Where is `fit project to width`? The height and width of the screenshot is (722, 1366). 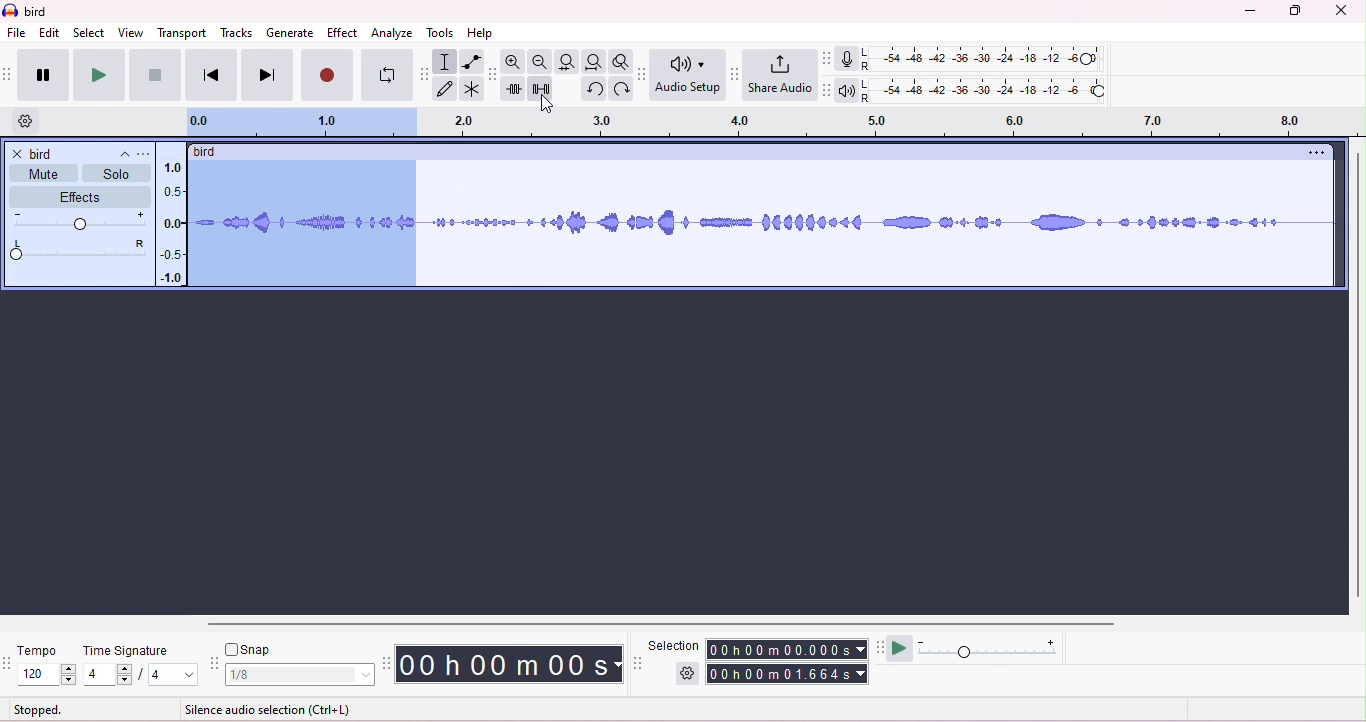
fit project to width is located at coordinates (593, 63).